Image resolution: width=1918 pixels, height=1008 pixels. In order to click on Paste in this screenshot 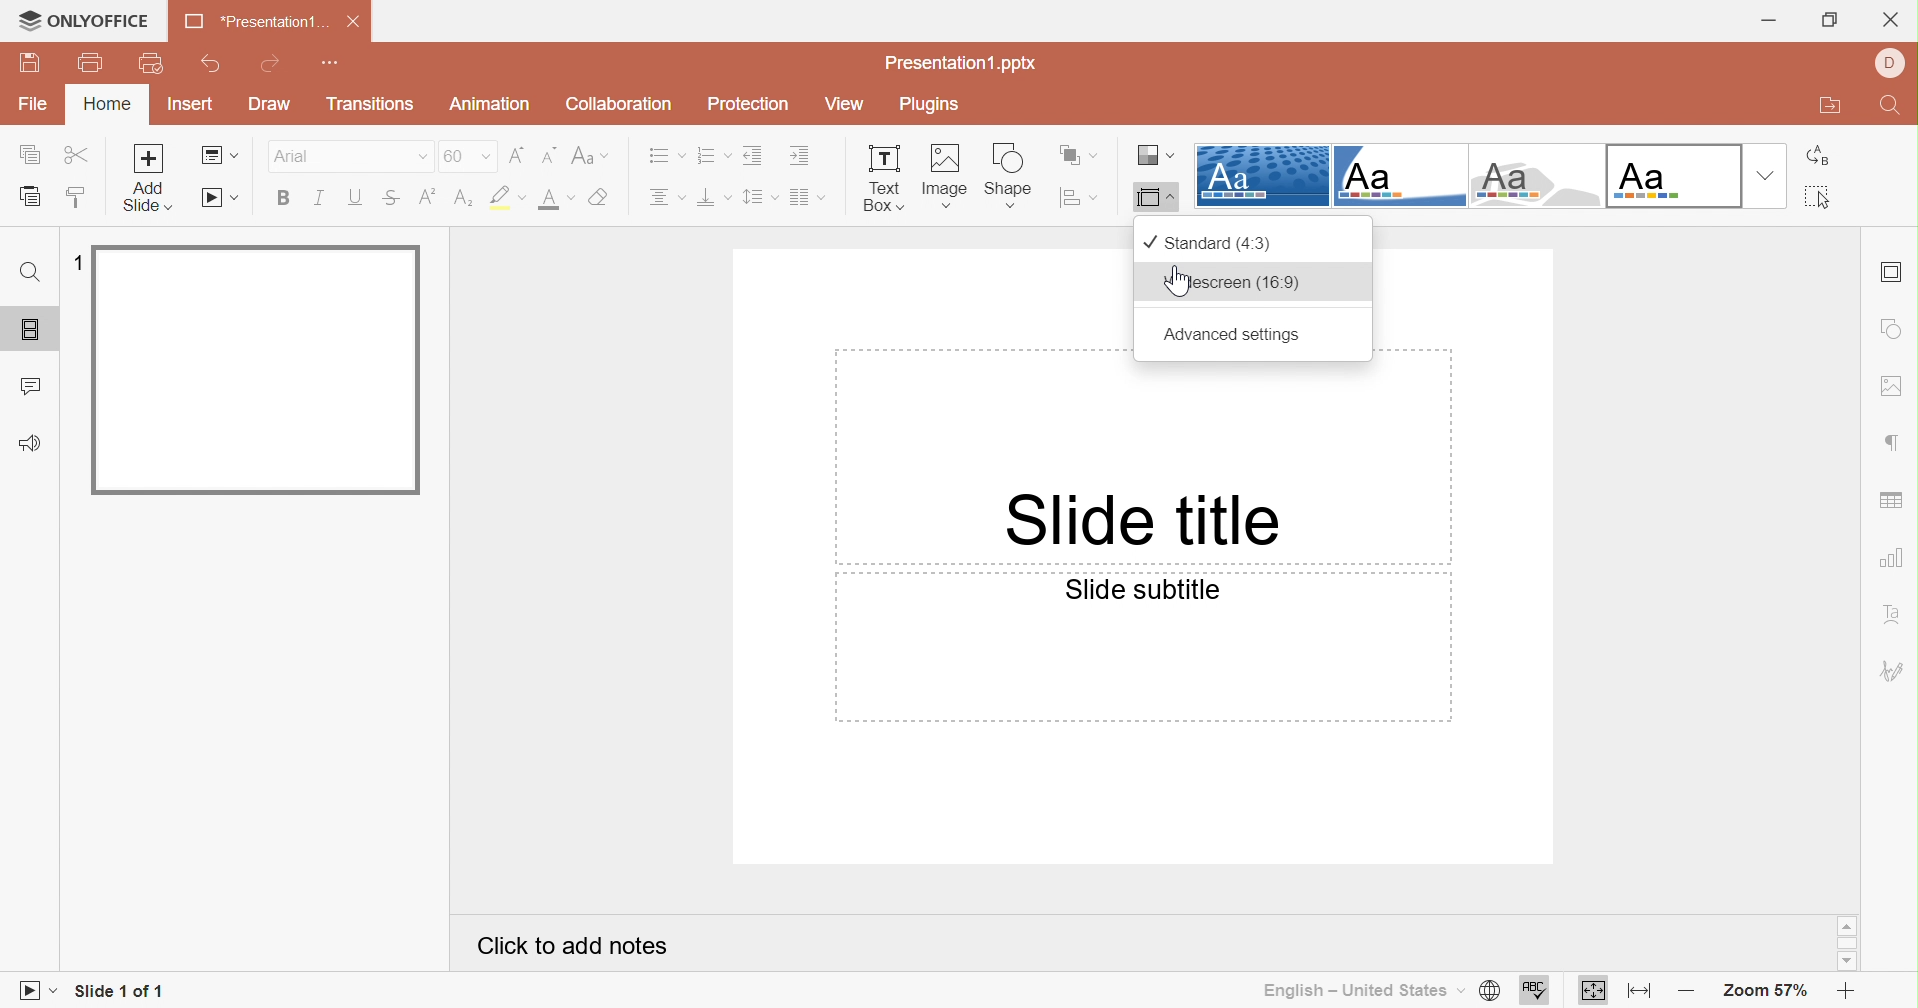, I will do `click(34, 199)`.